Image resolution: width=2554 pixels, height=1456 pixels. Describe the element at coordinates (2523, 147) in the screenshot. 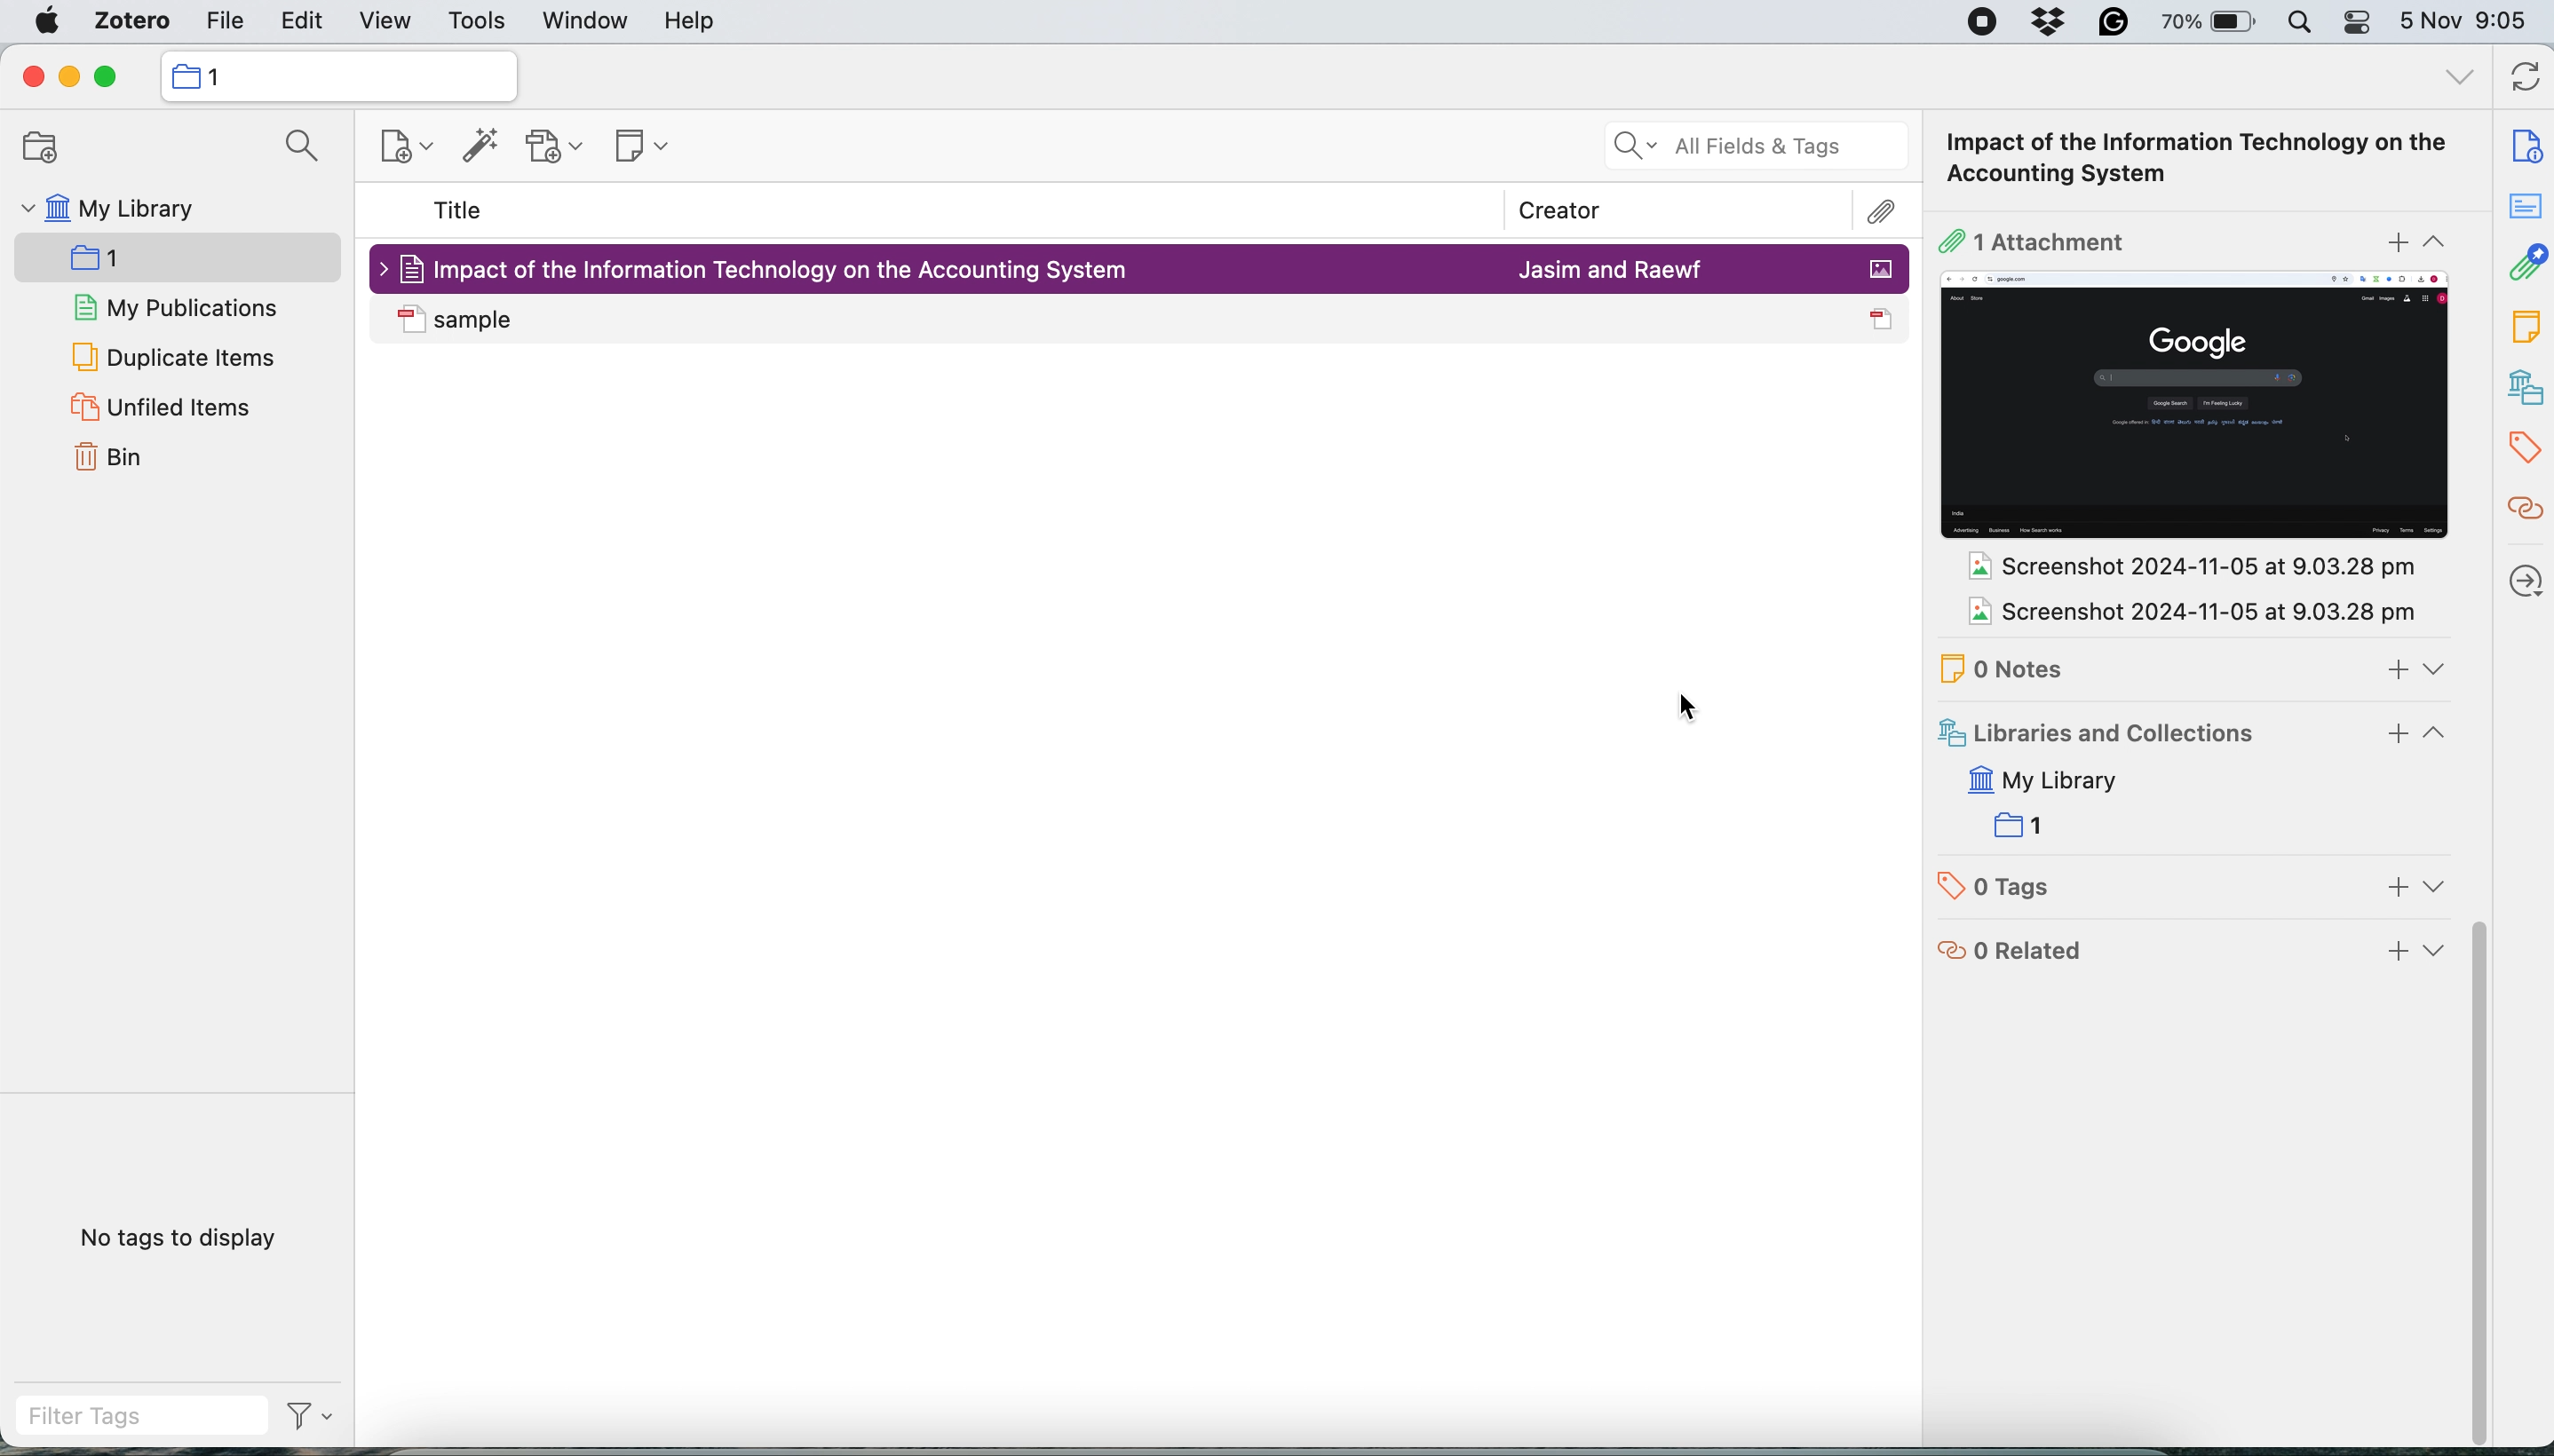

I see `info` at that location.